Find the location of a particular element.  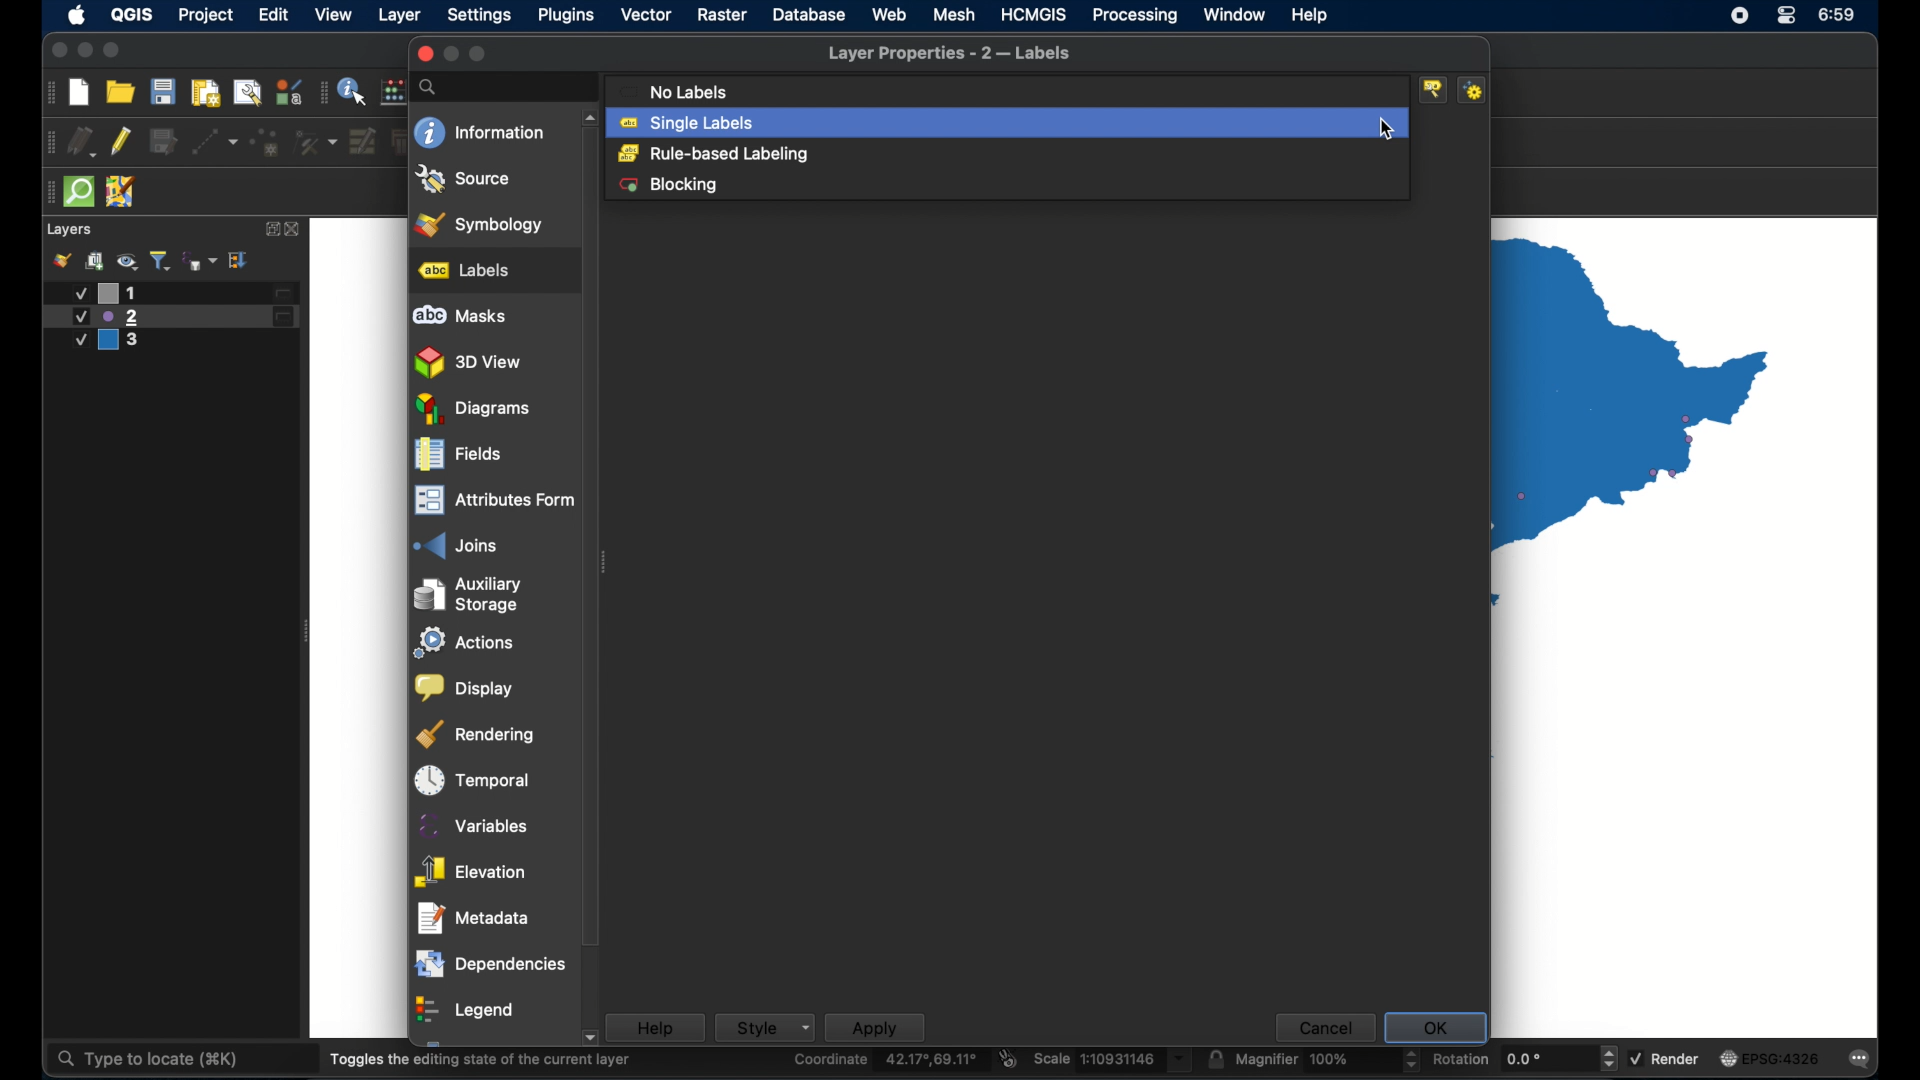

cursor is located at coordinates (1396, 106).